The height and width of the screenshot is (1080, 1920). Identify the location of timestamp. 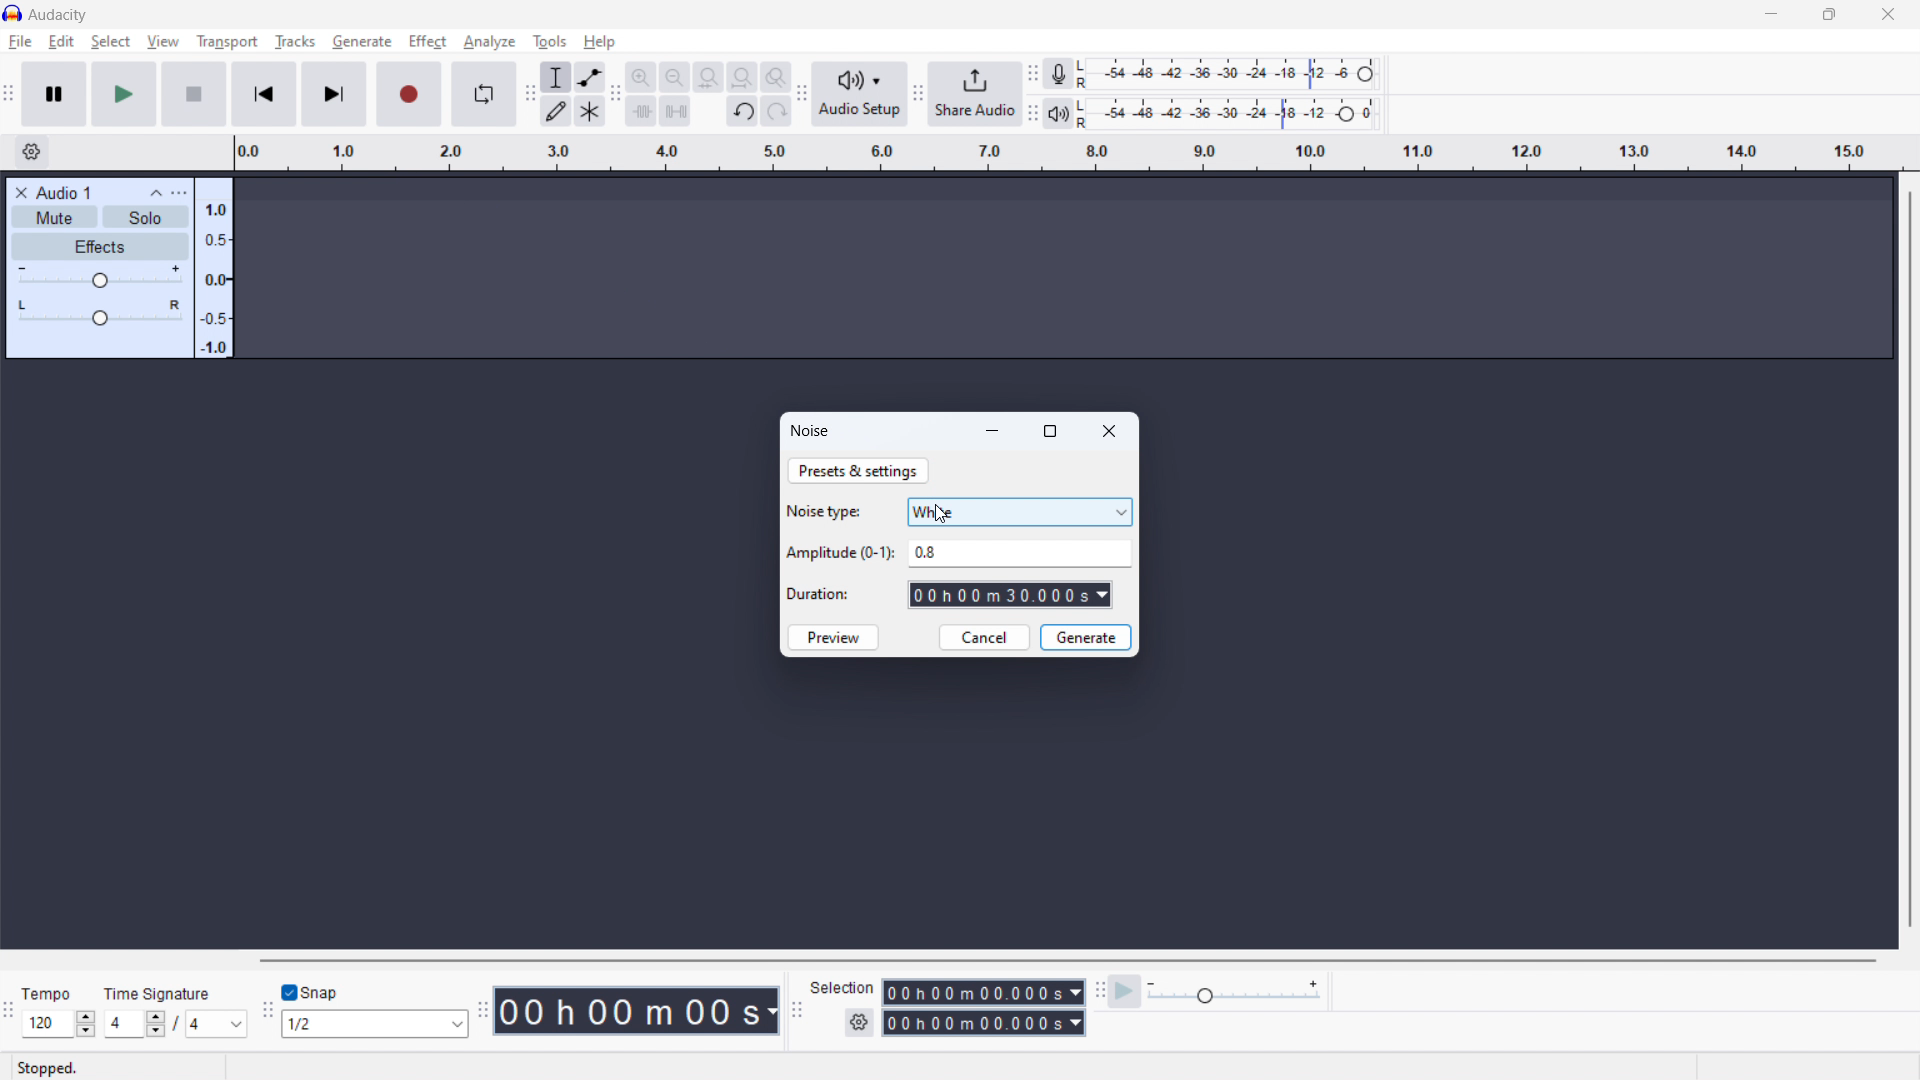
(639, 1011).